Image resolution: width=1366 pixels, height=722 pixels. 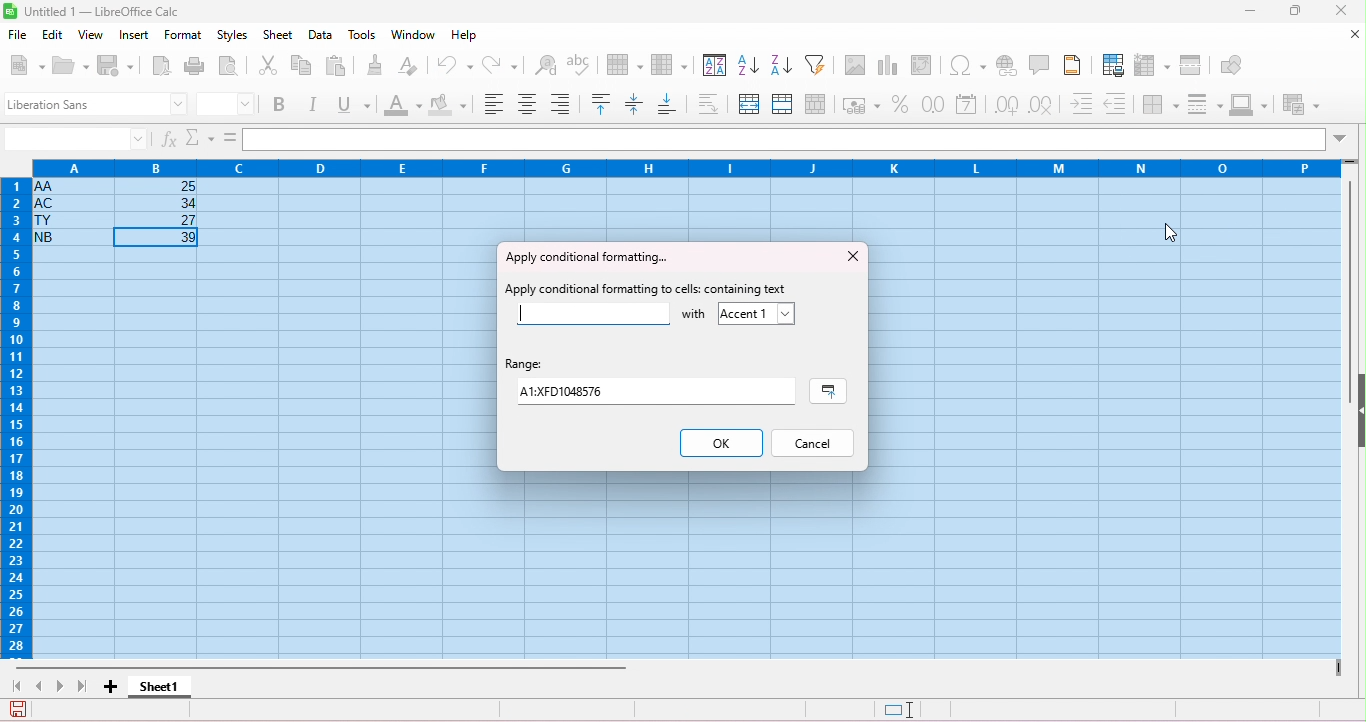 I want to click on row numbers, so click(x=14, y=419).